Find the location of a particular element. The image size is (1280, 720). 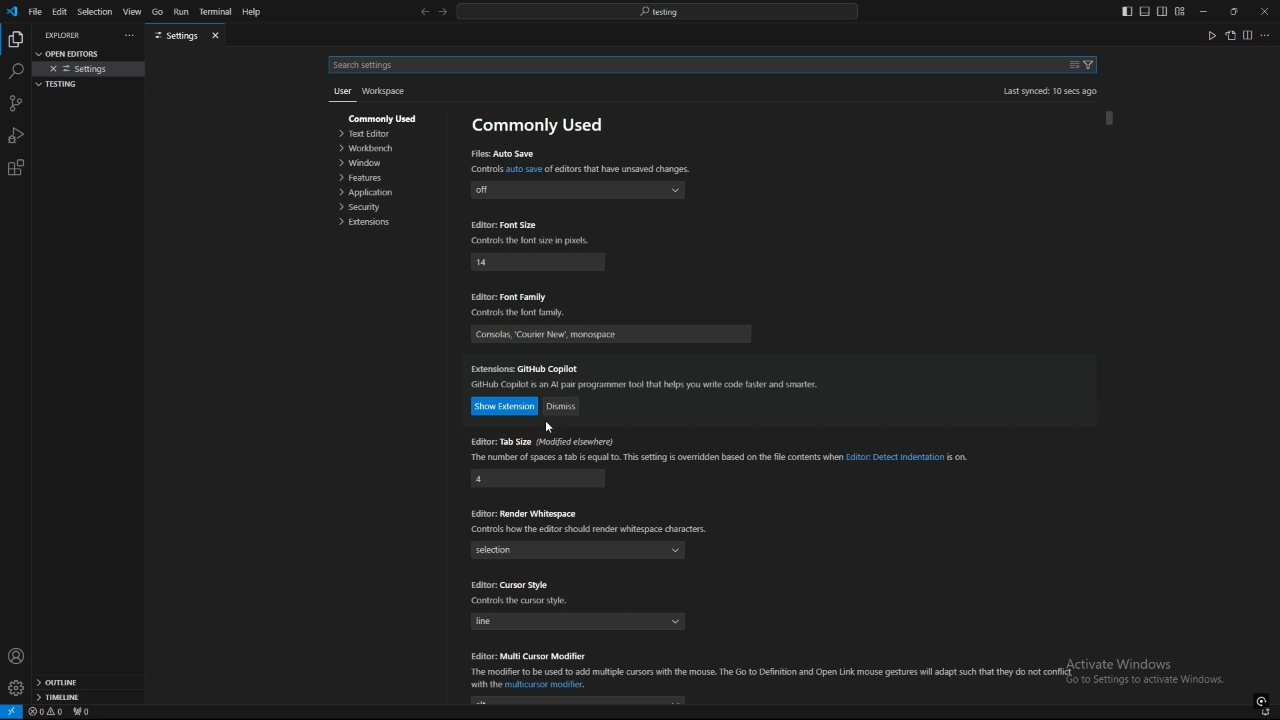

workspace is located at coordinates (384, 92).